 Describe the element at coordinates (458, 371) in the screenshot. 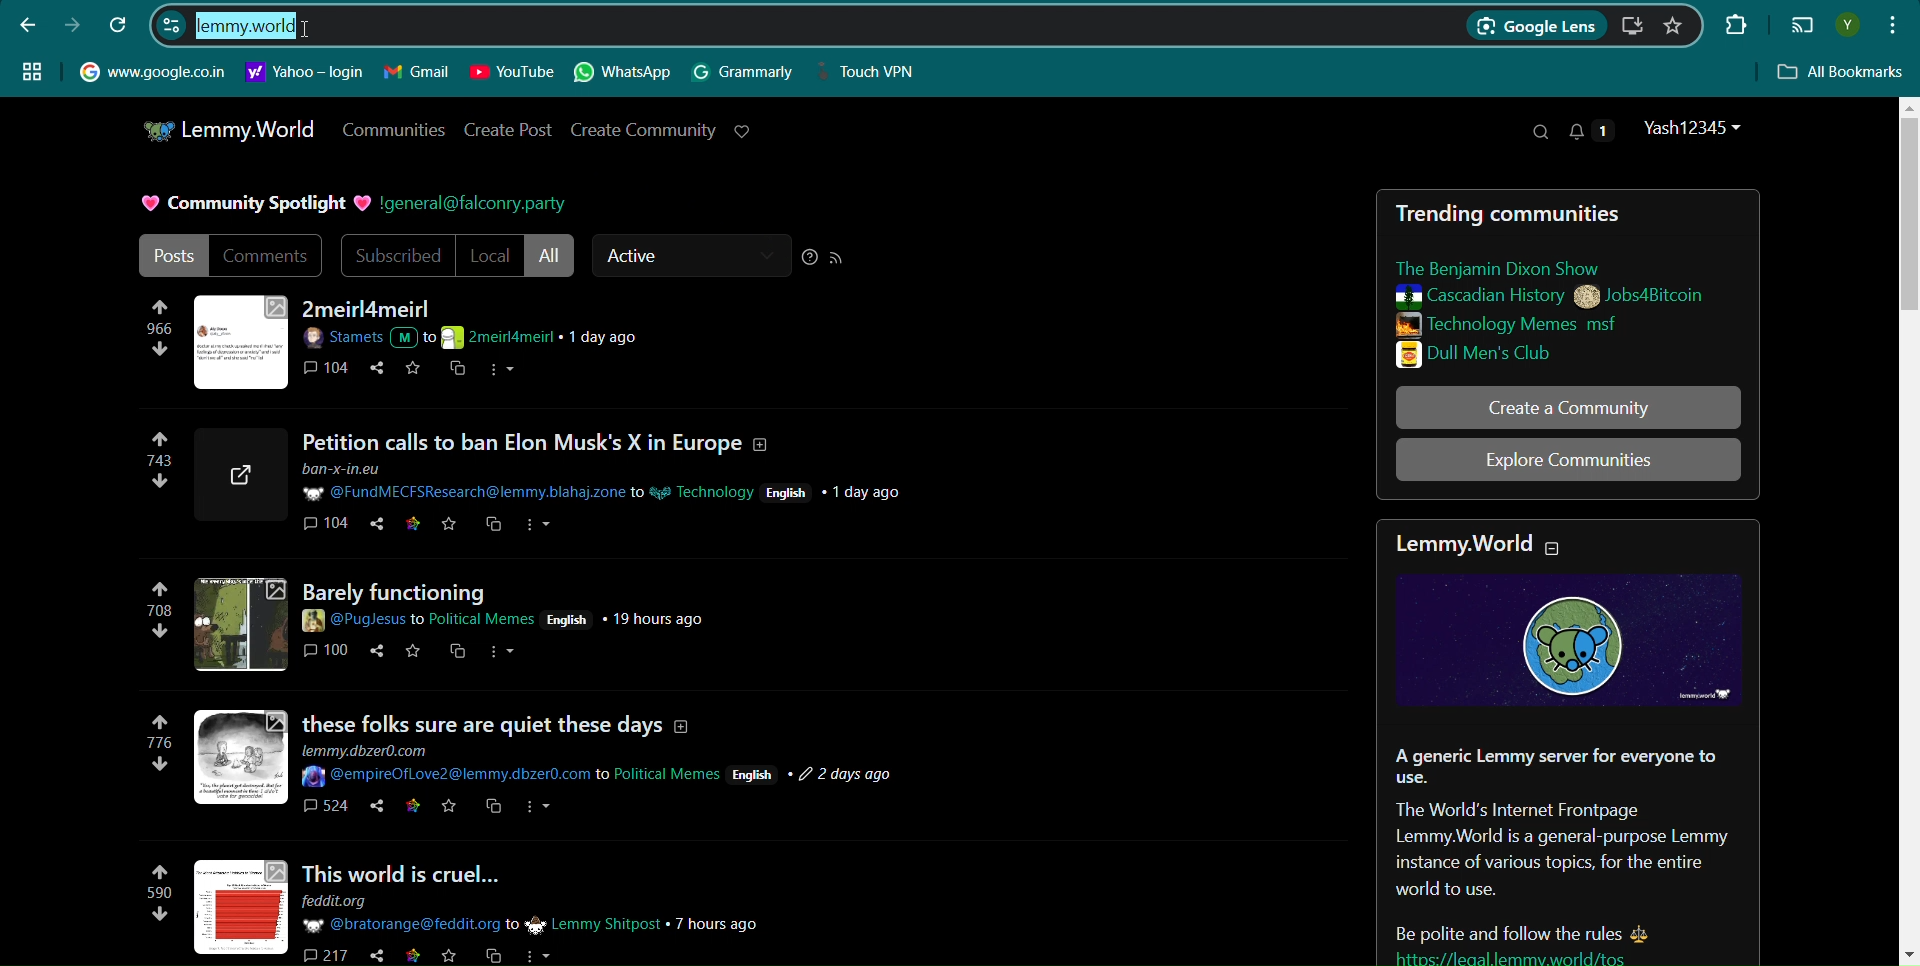

I see `copy` at that location.